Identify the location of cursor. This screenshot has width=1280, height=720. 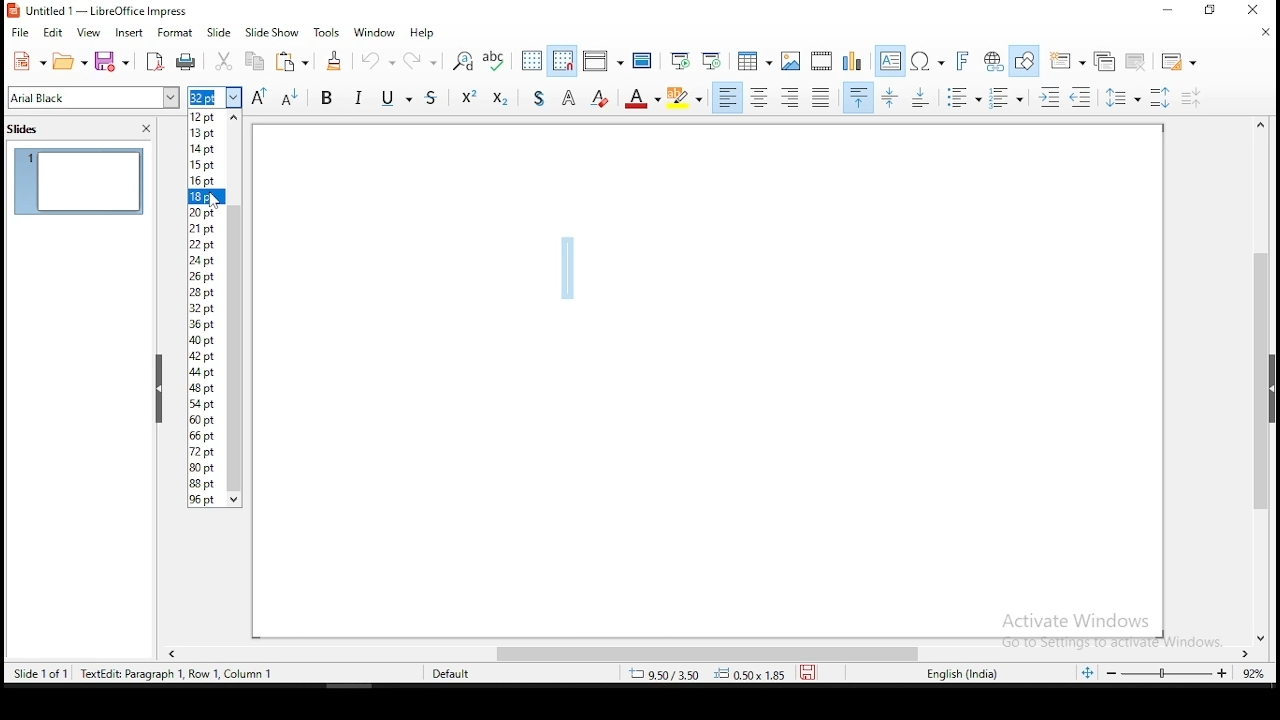
(215, 204).